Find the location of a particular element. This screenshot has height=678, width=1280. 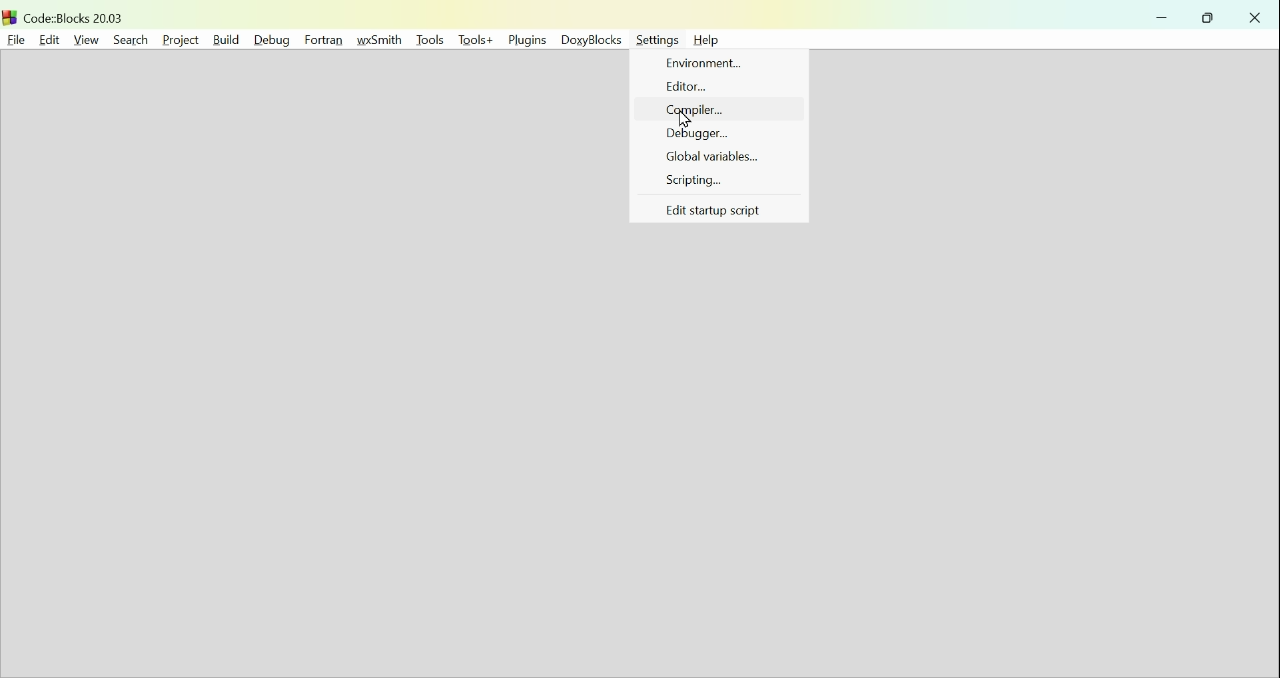

Editor is located at coordinates (707, 87).